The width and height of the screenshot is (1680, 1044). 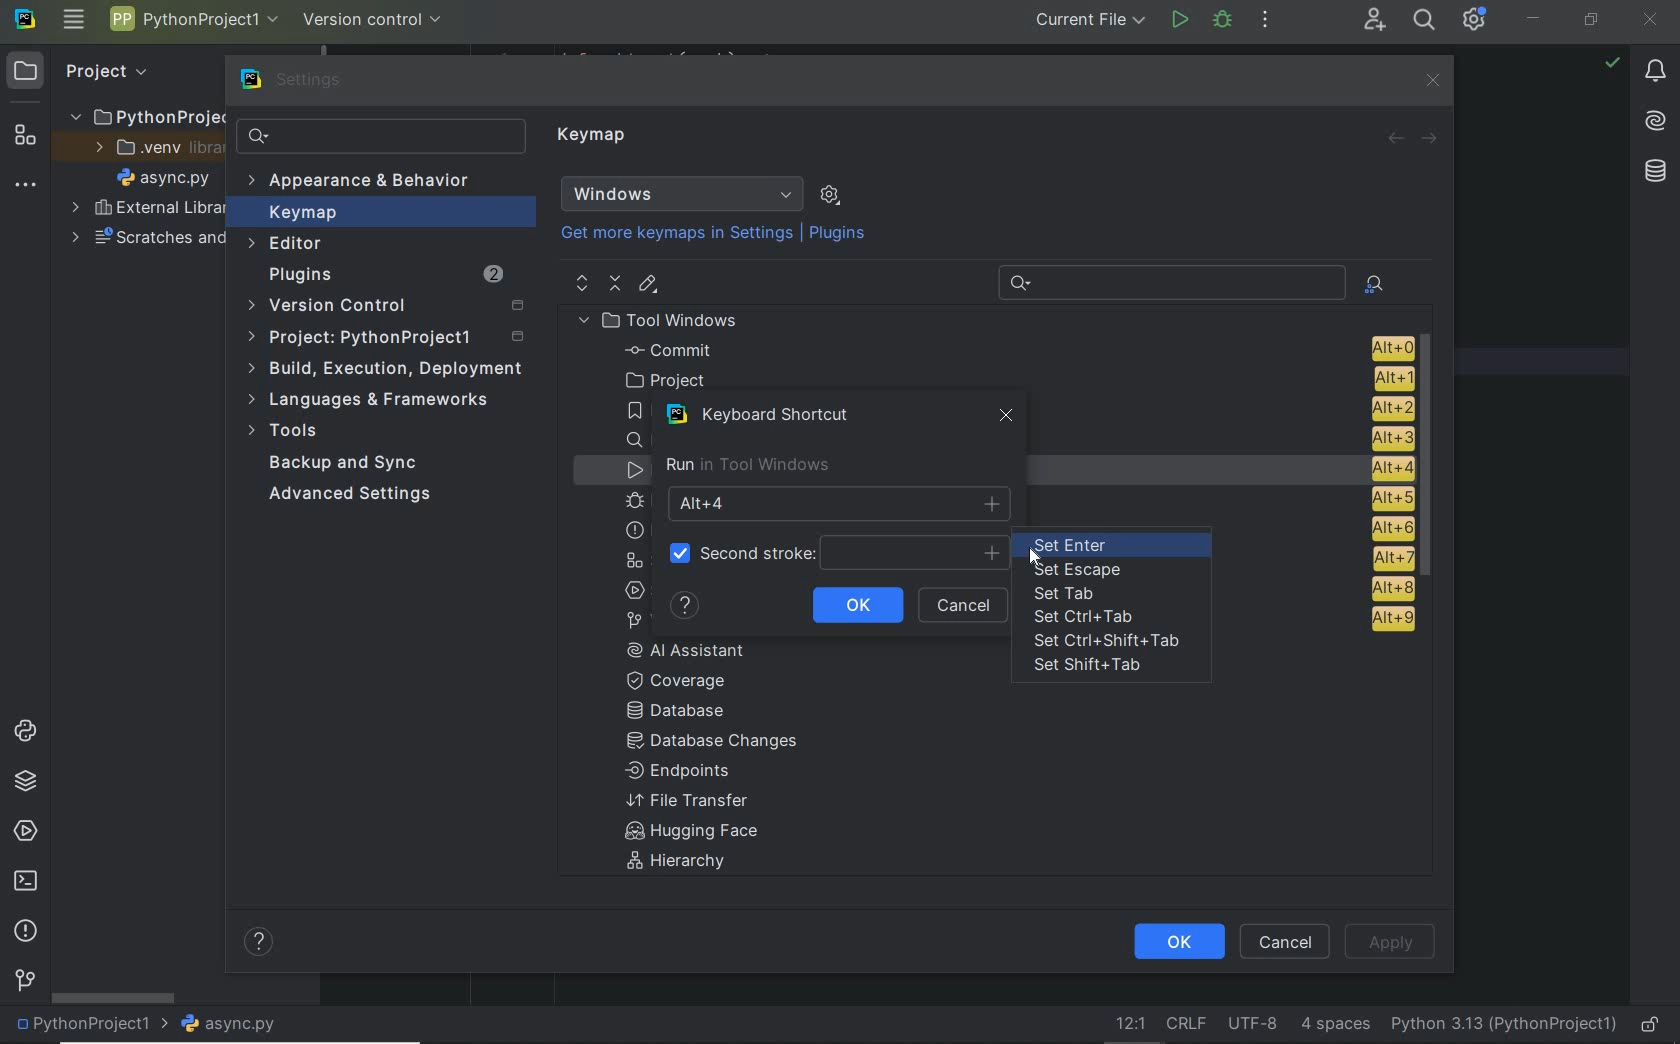 I want to click on Run in Tool Windows, so click(x=747, y=465).